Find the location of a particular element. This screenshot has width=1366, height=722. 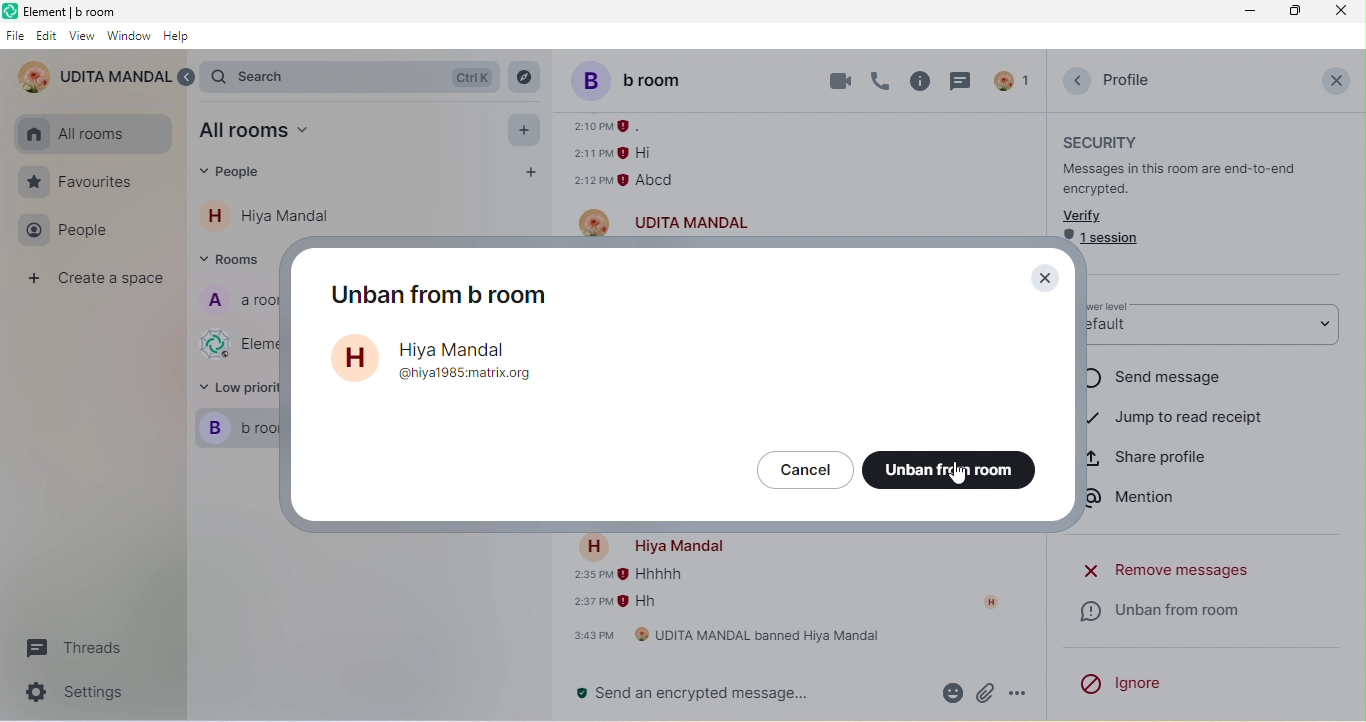

older message of hiya mandal is located at coordinates (633, 591).